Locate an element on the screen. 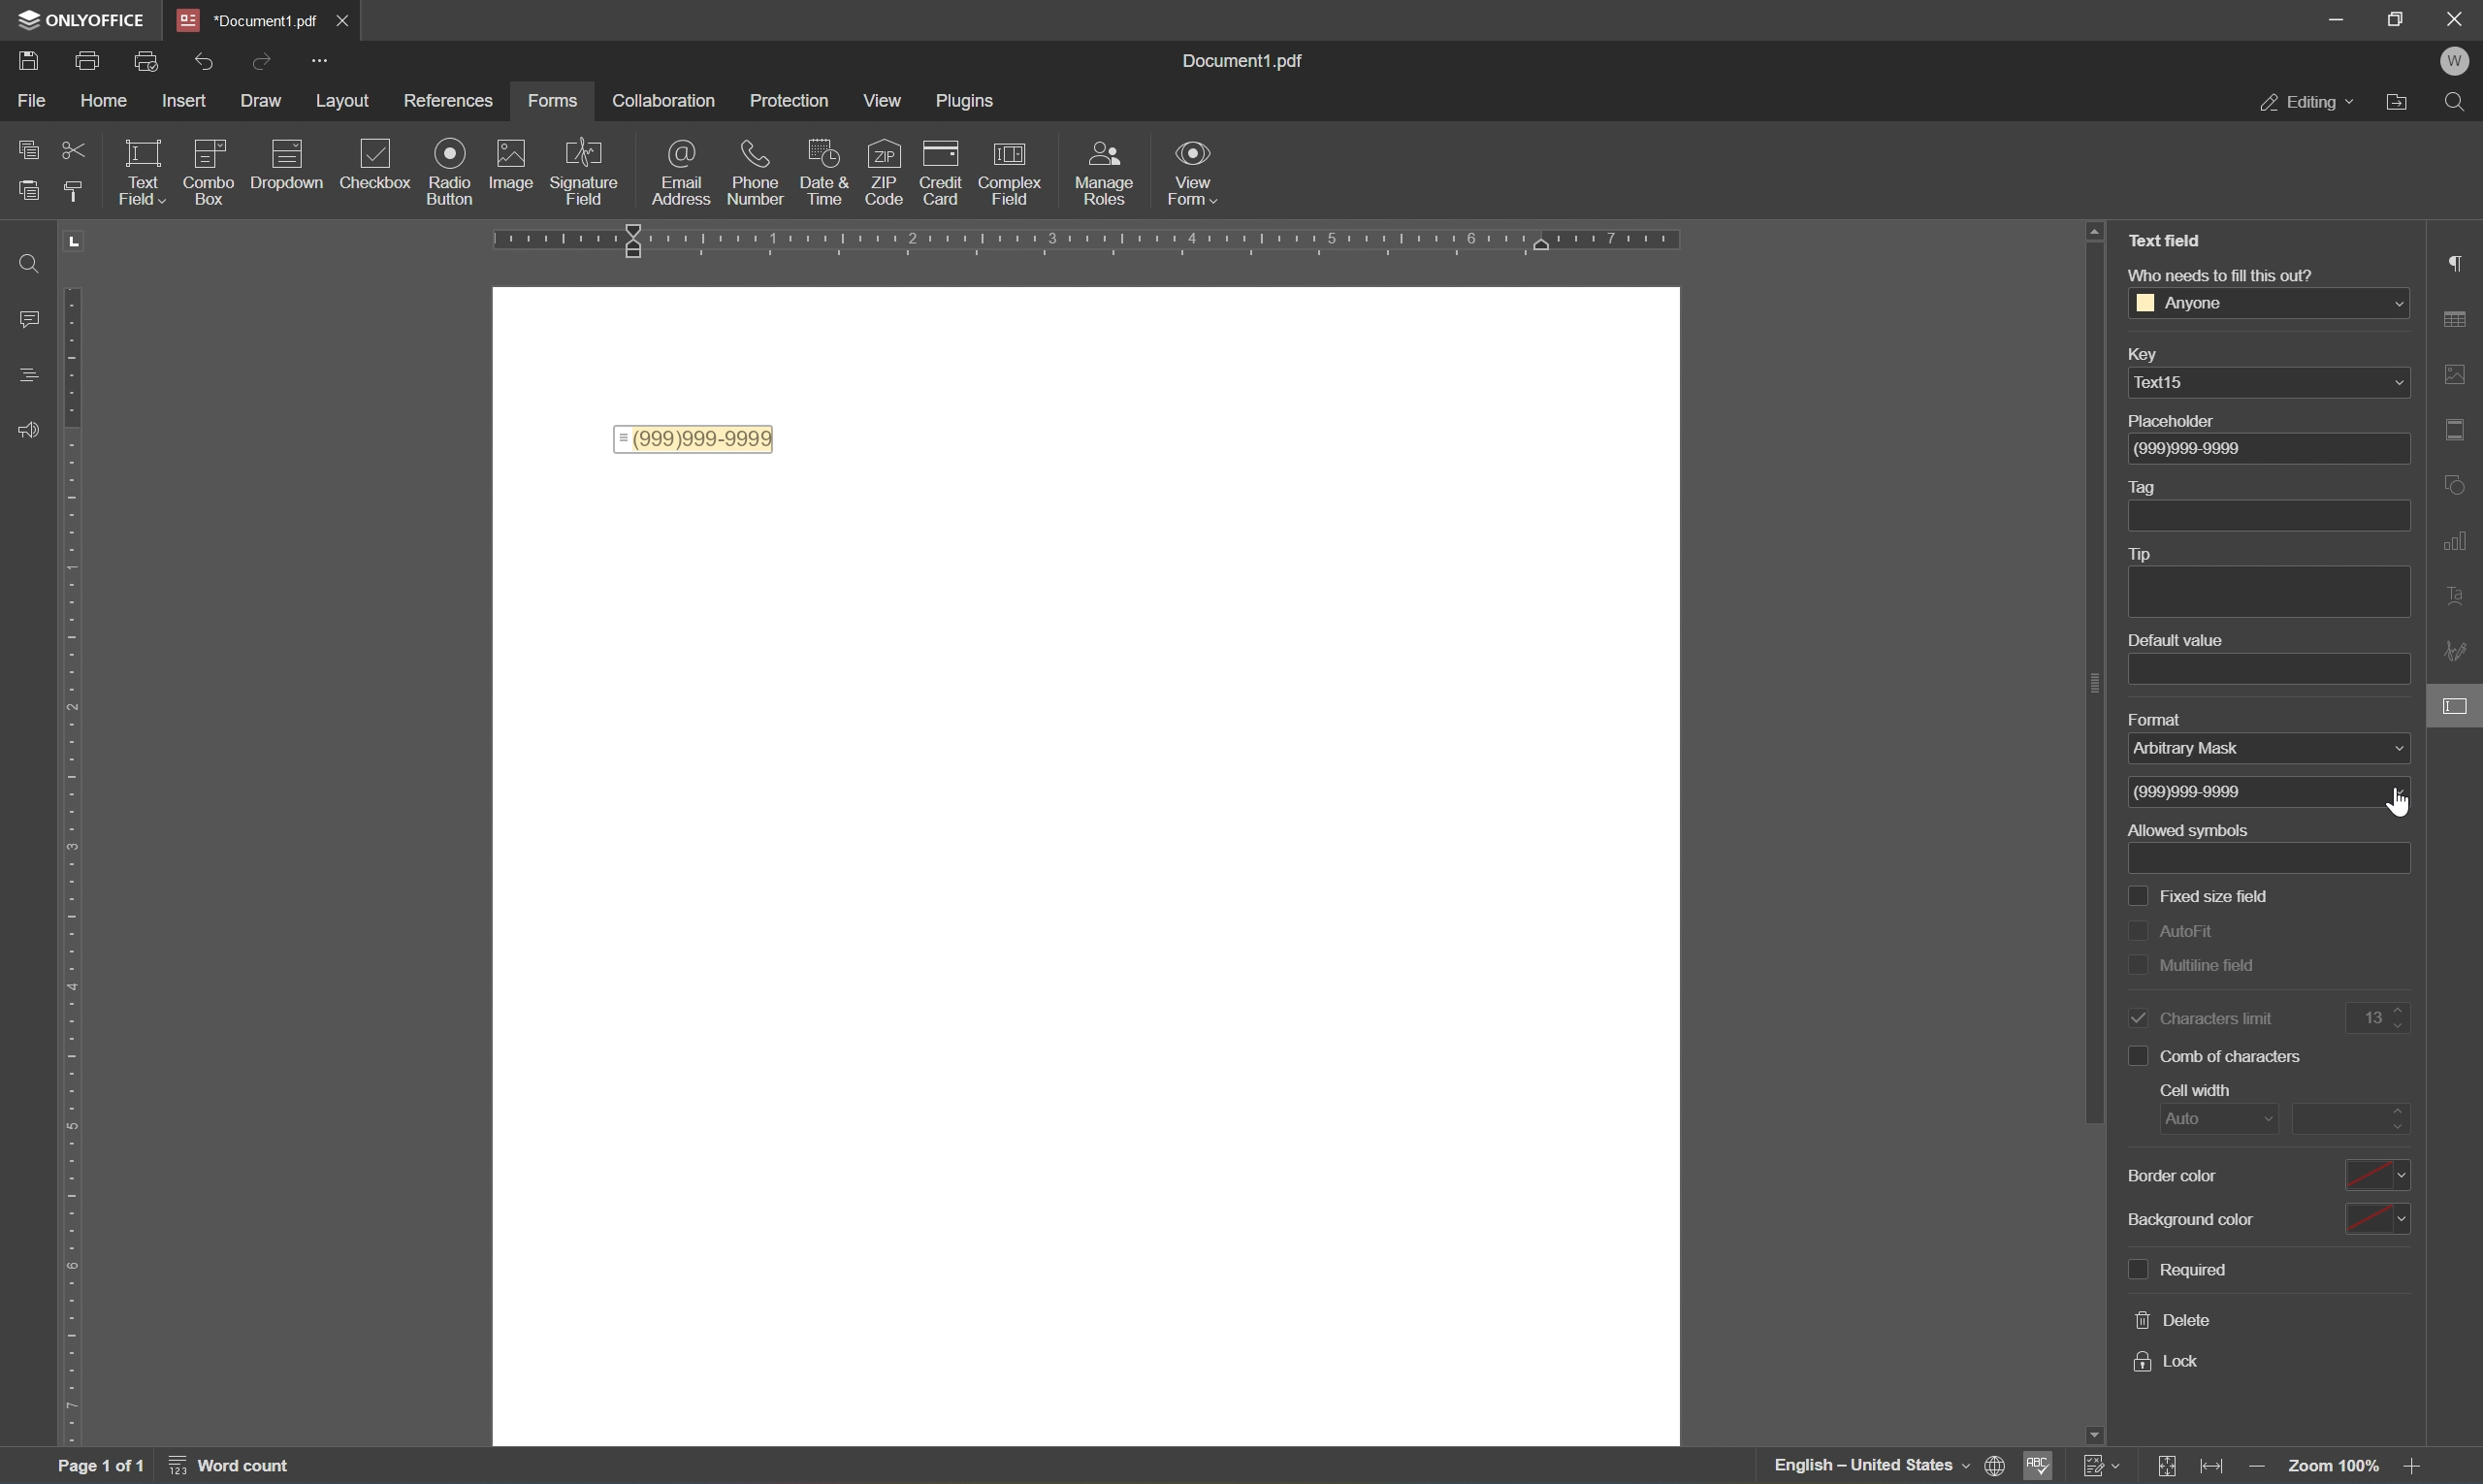 The image size is (2483, 1484). insert phone number is located at coordinates (879, 202).